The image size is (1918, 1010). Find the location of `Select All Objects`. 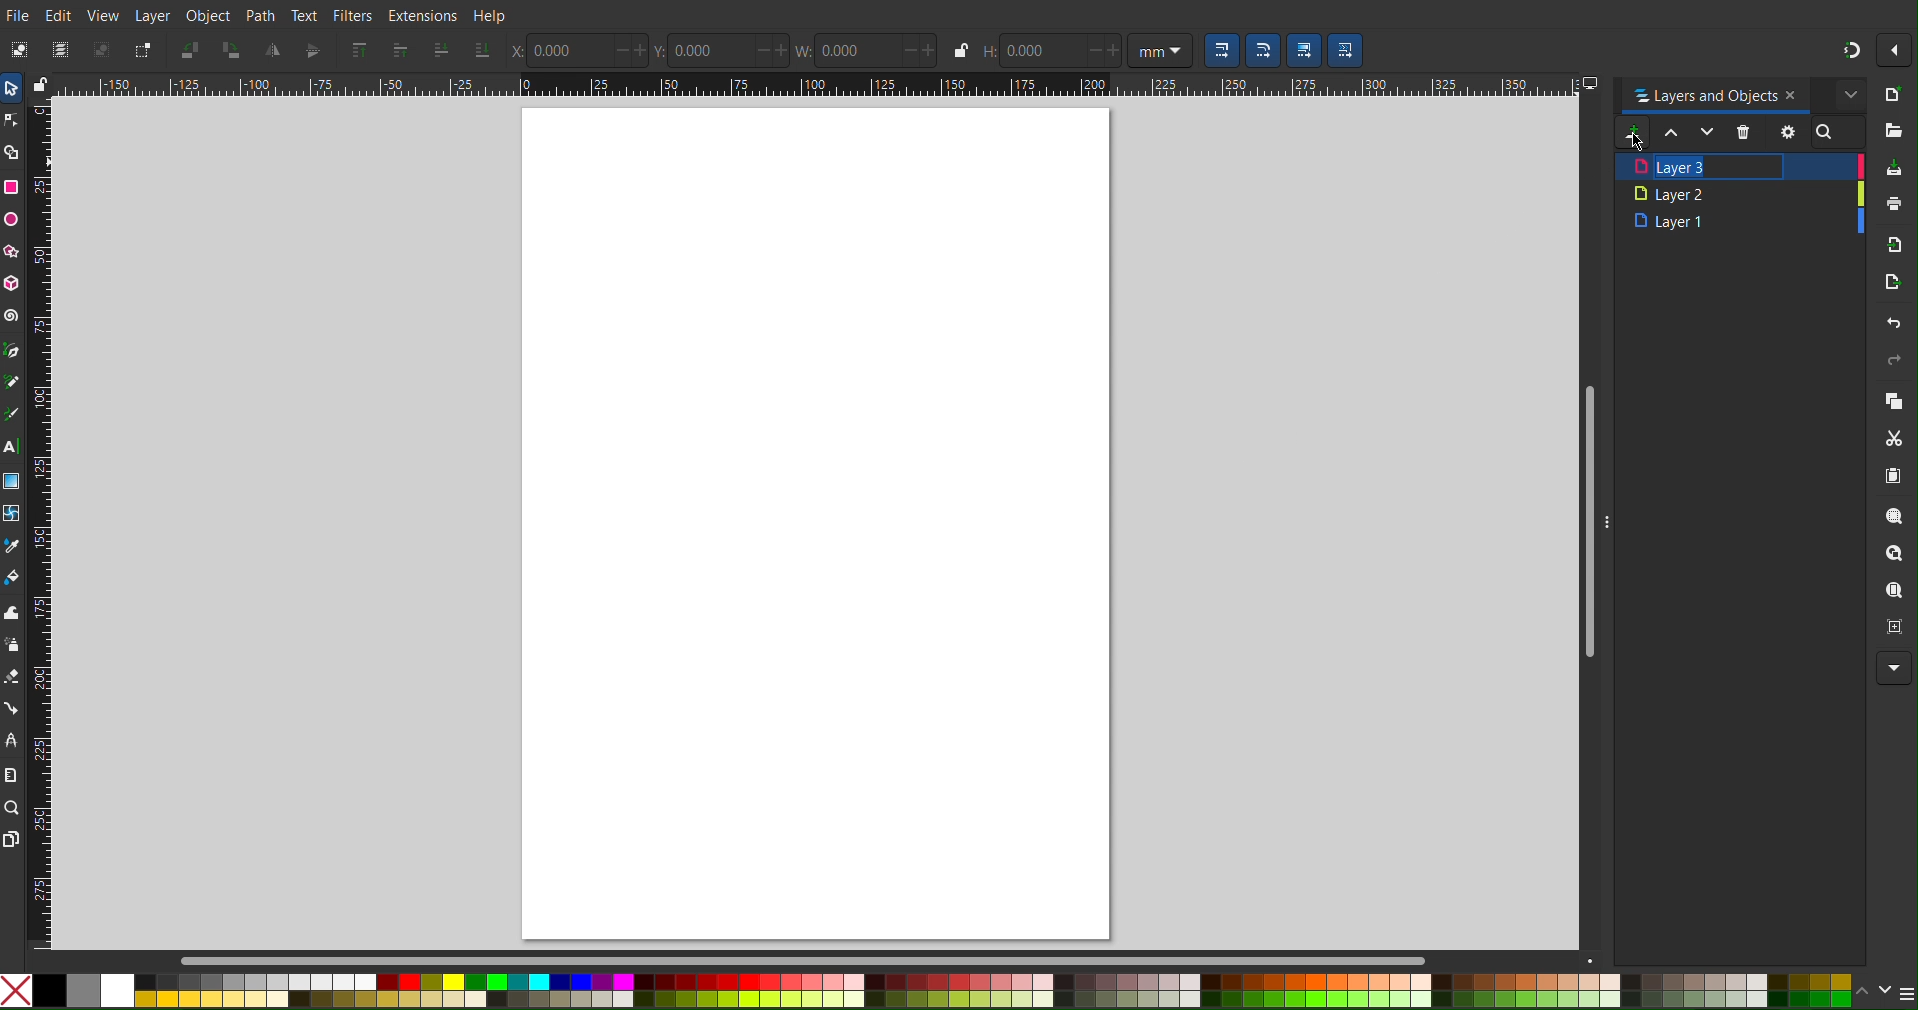

Select All Objects is located at coordinates (60, 50).